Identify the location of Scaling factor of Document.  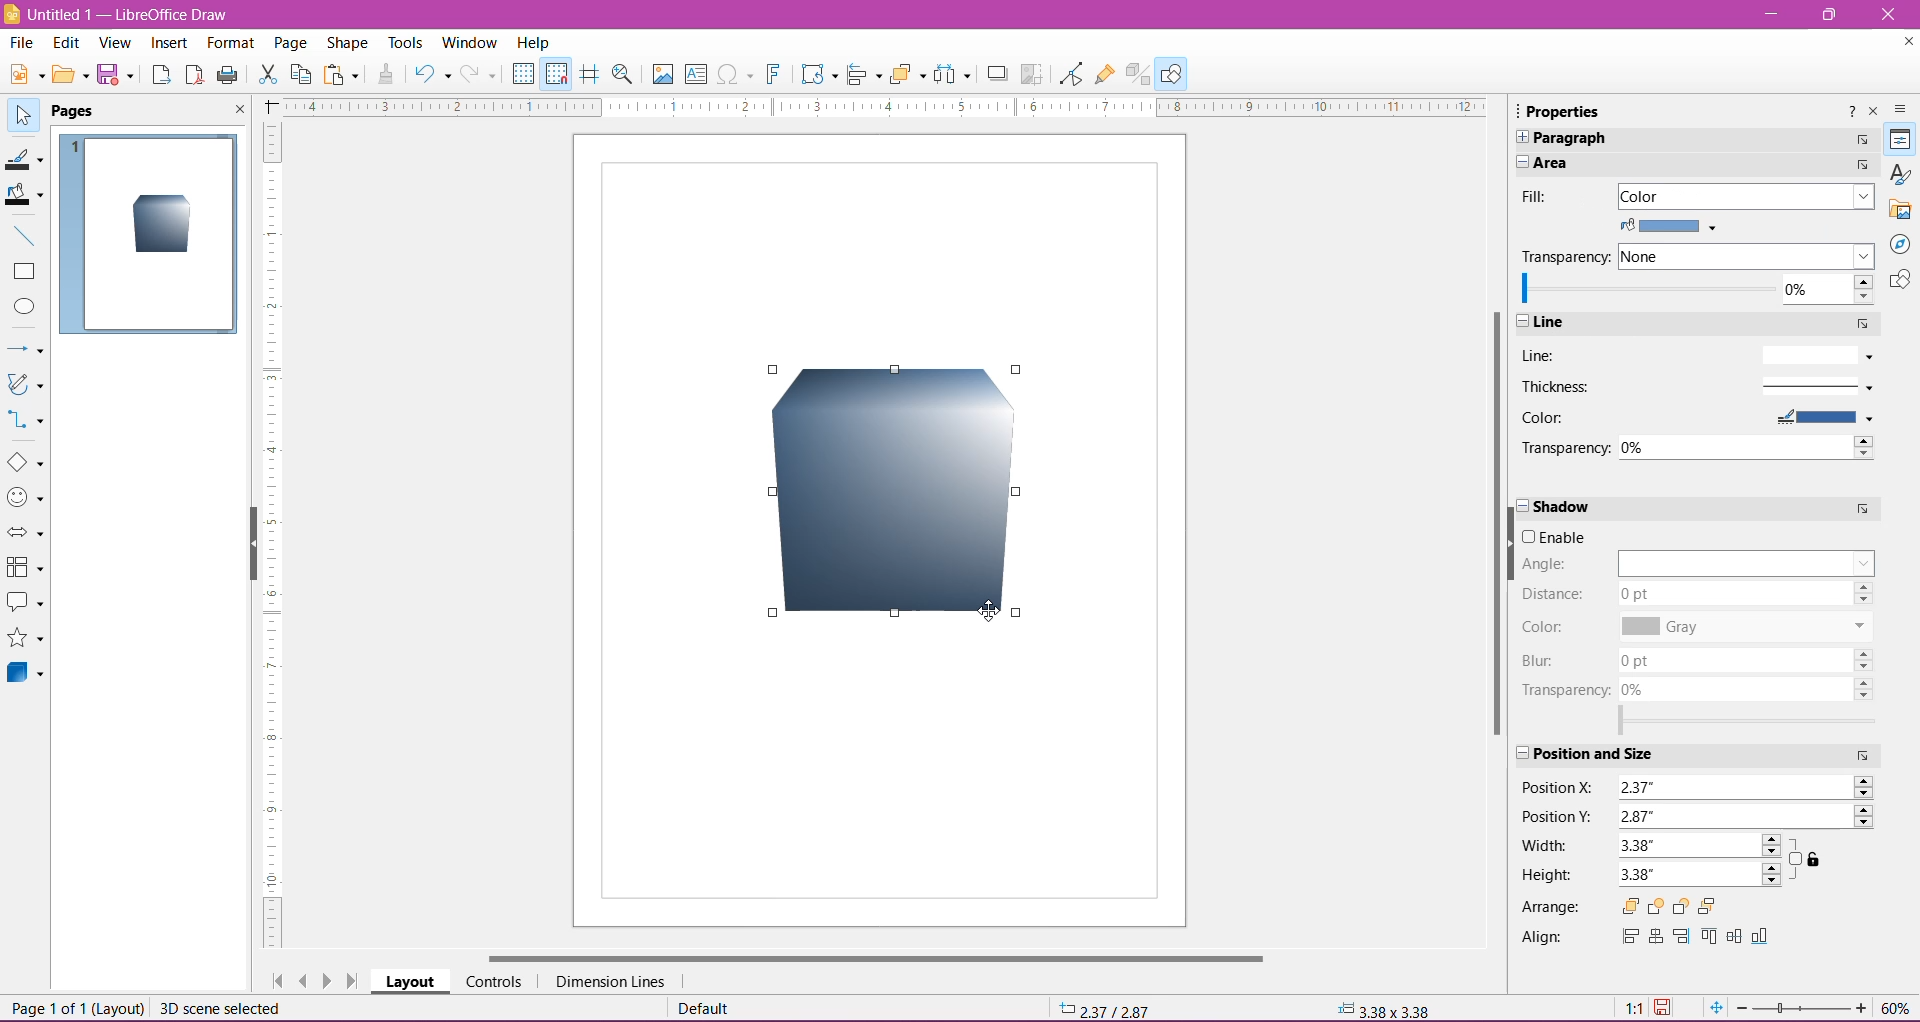
(1633, 1009).